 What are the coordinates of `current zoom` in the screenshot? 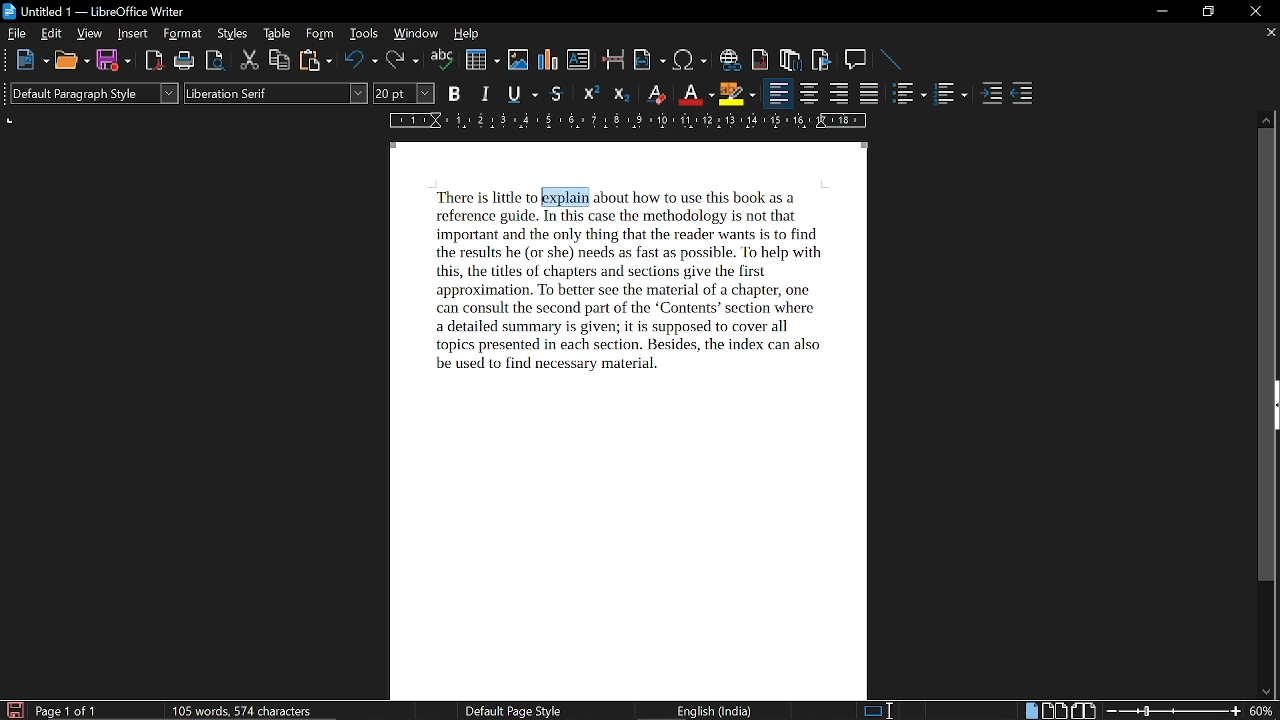 It's located at (1263, 711).